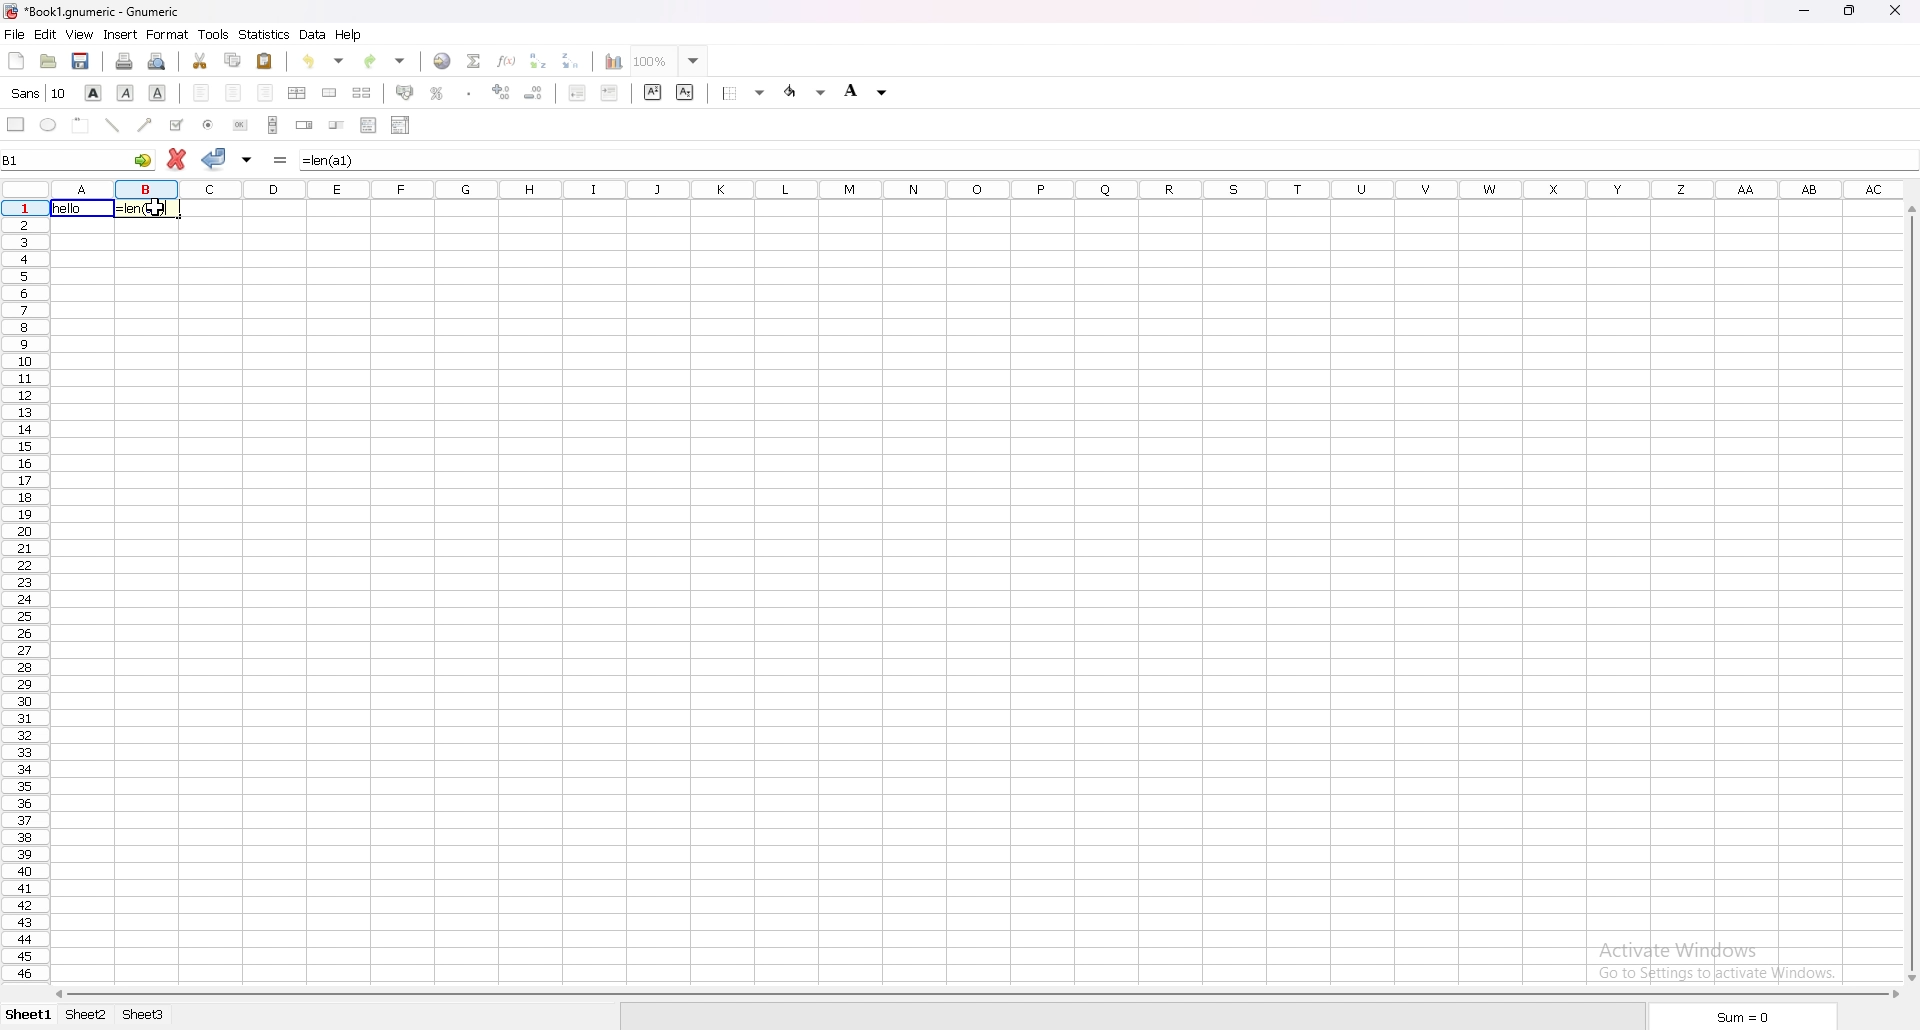  What do you see at coordinates (266, 94) in the screenshot?
I see `align right` at bounding box center [266, 94].